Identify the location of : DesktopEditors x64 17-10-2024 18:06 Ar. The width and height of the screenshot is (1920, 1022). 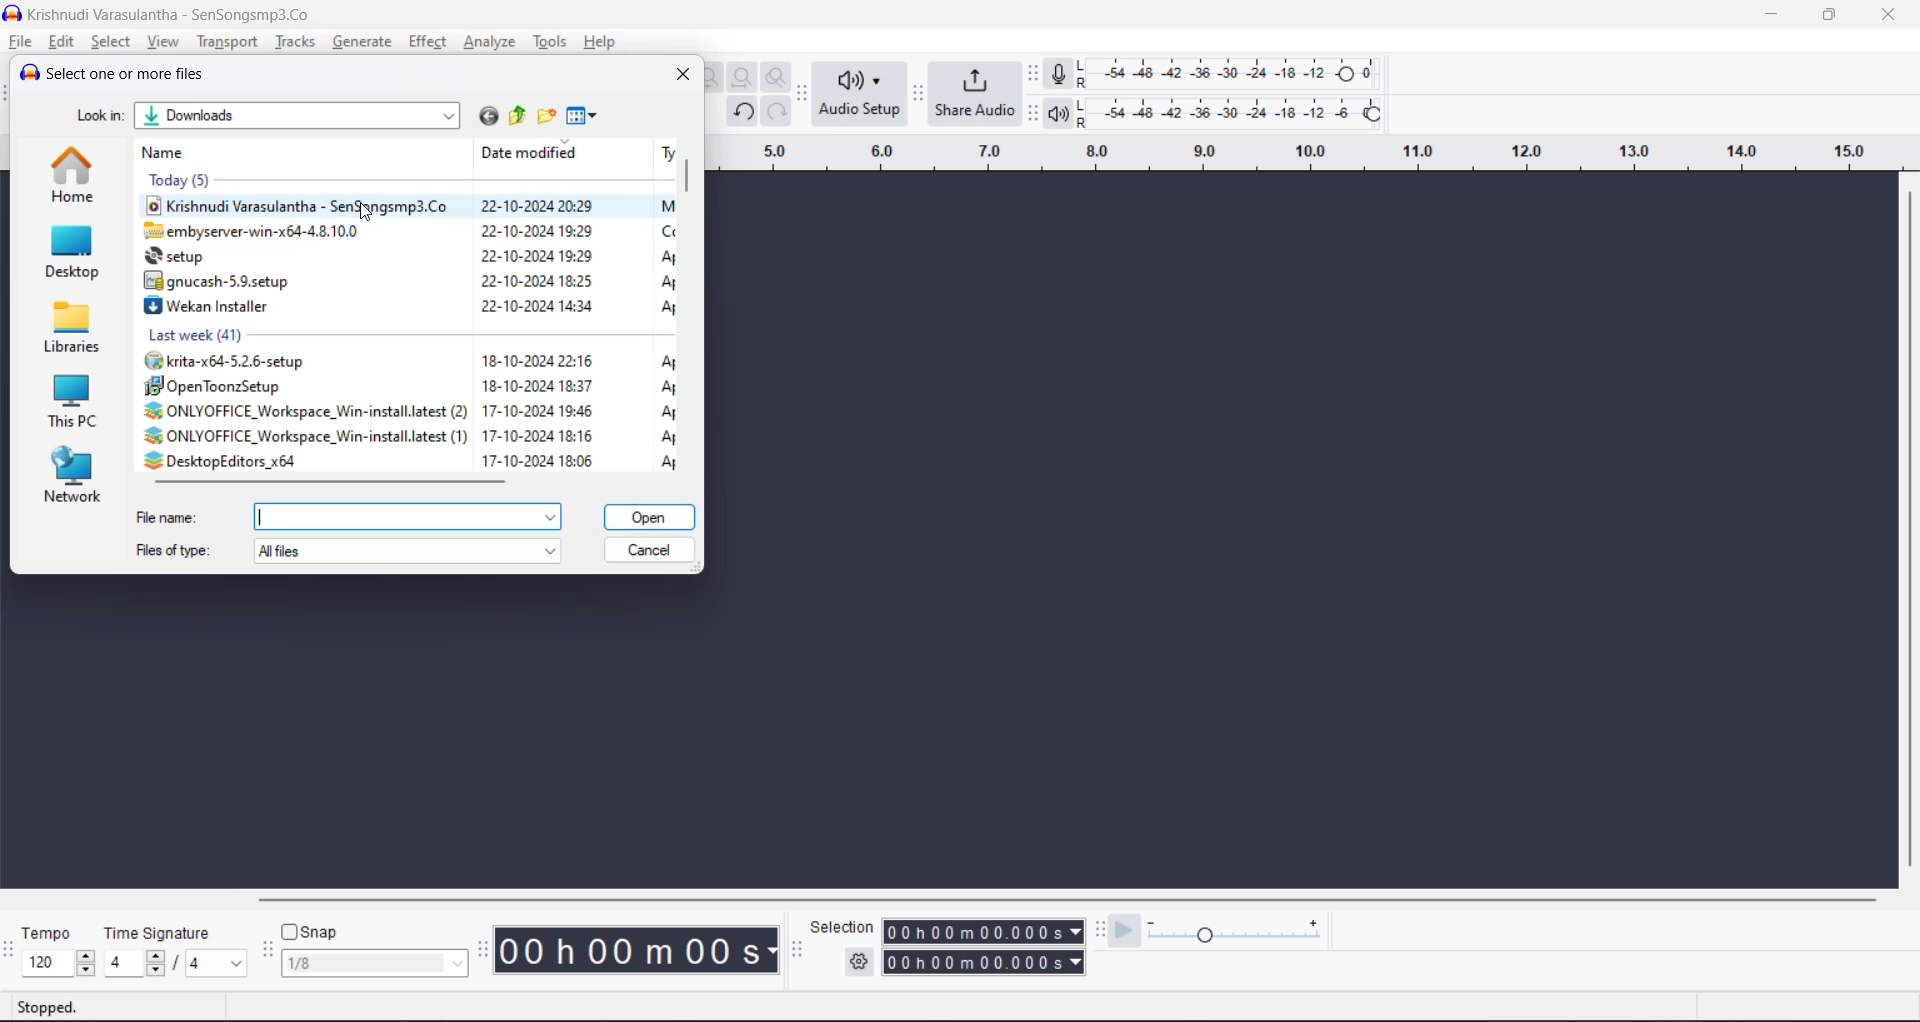
(410, 460).